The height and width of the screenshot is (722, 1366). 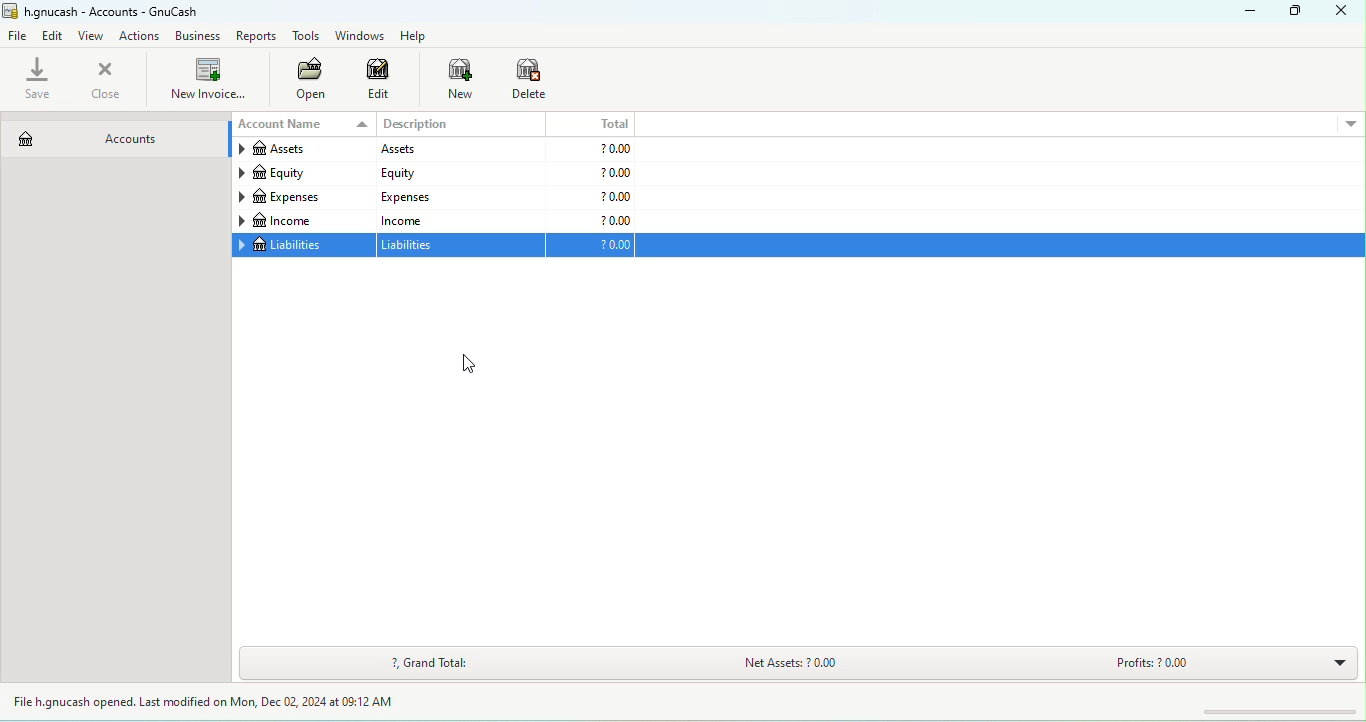 What do you see at coordinates (1223, 664) in the screenshot?
I see `profits?0.00` at bounding box center [1223, 664].